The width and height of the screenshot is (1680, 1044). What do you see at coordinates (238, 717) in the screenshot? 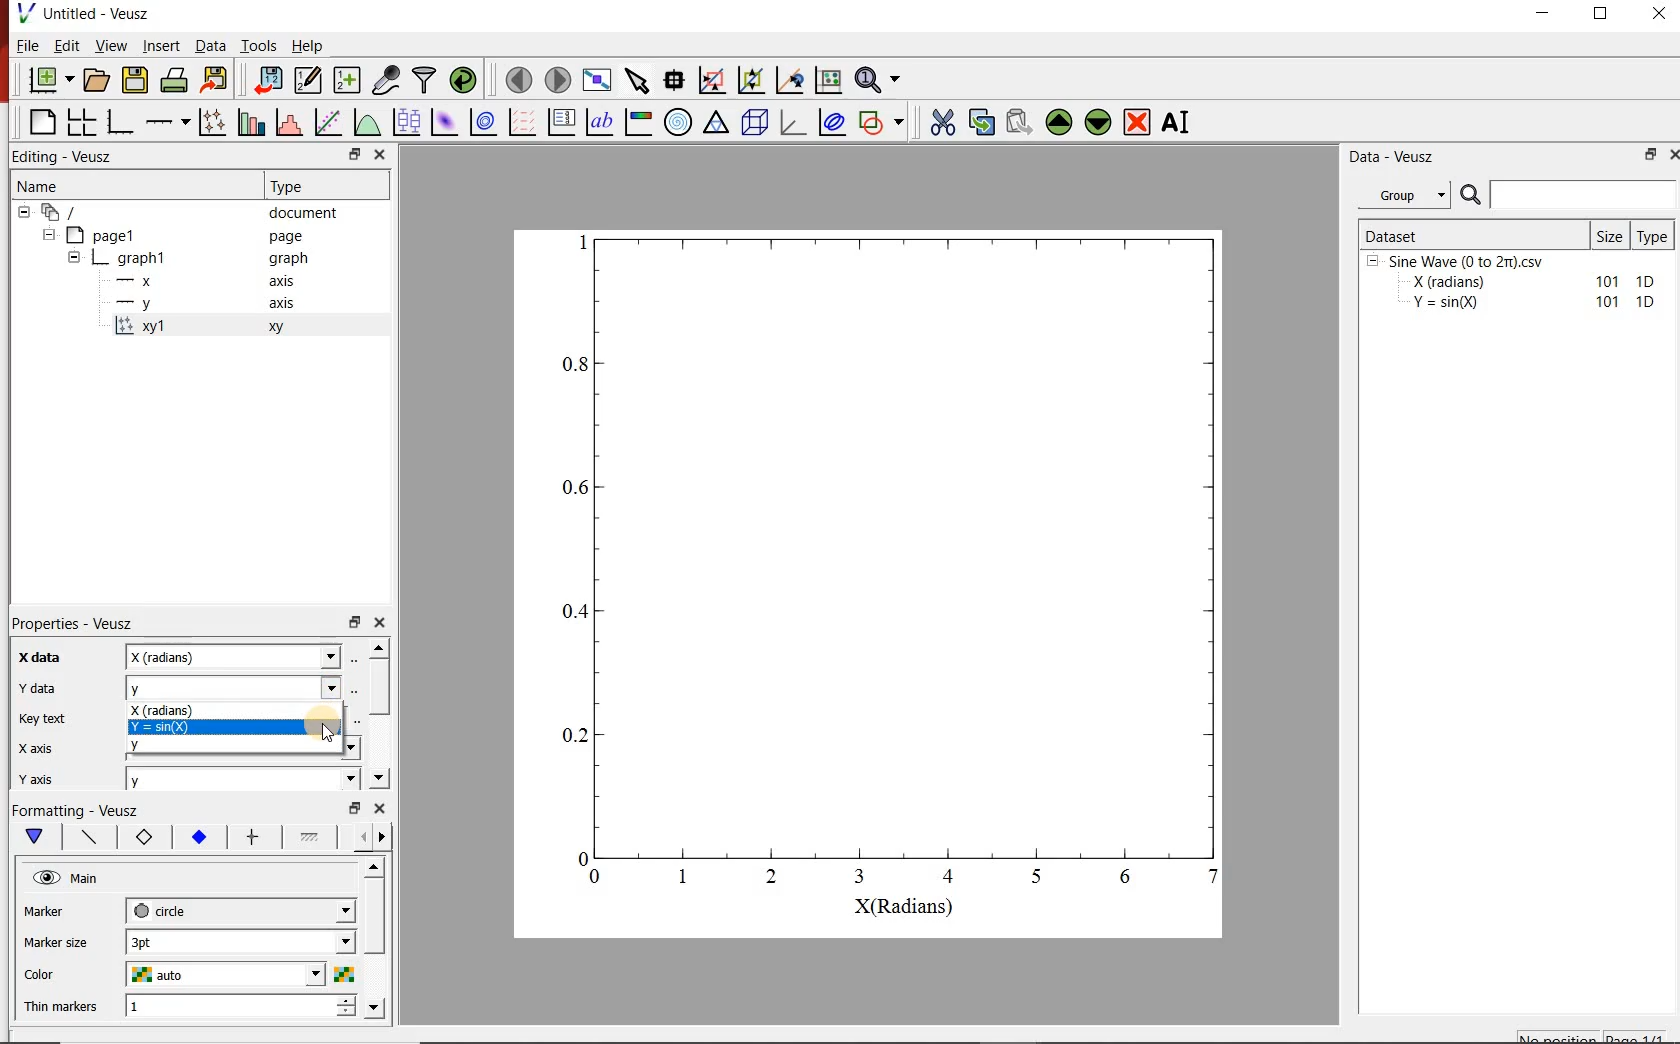
I see `x (radius) Y=sin(X)` at bounding box center [238, 717].